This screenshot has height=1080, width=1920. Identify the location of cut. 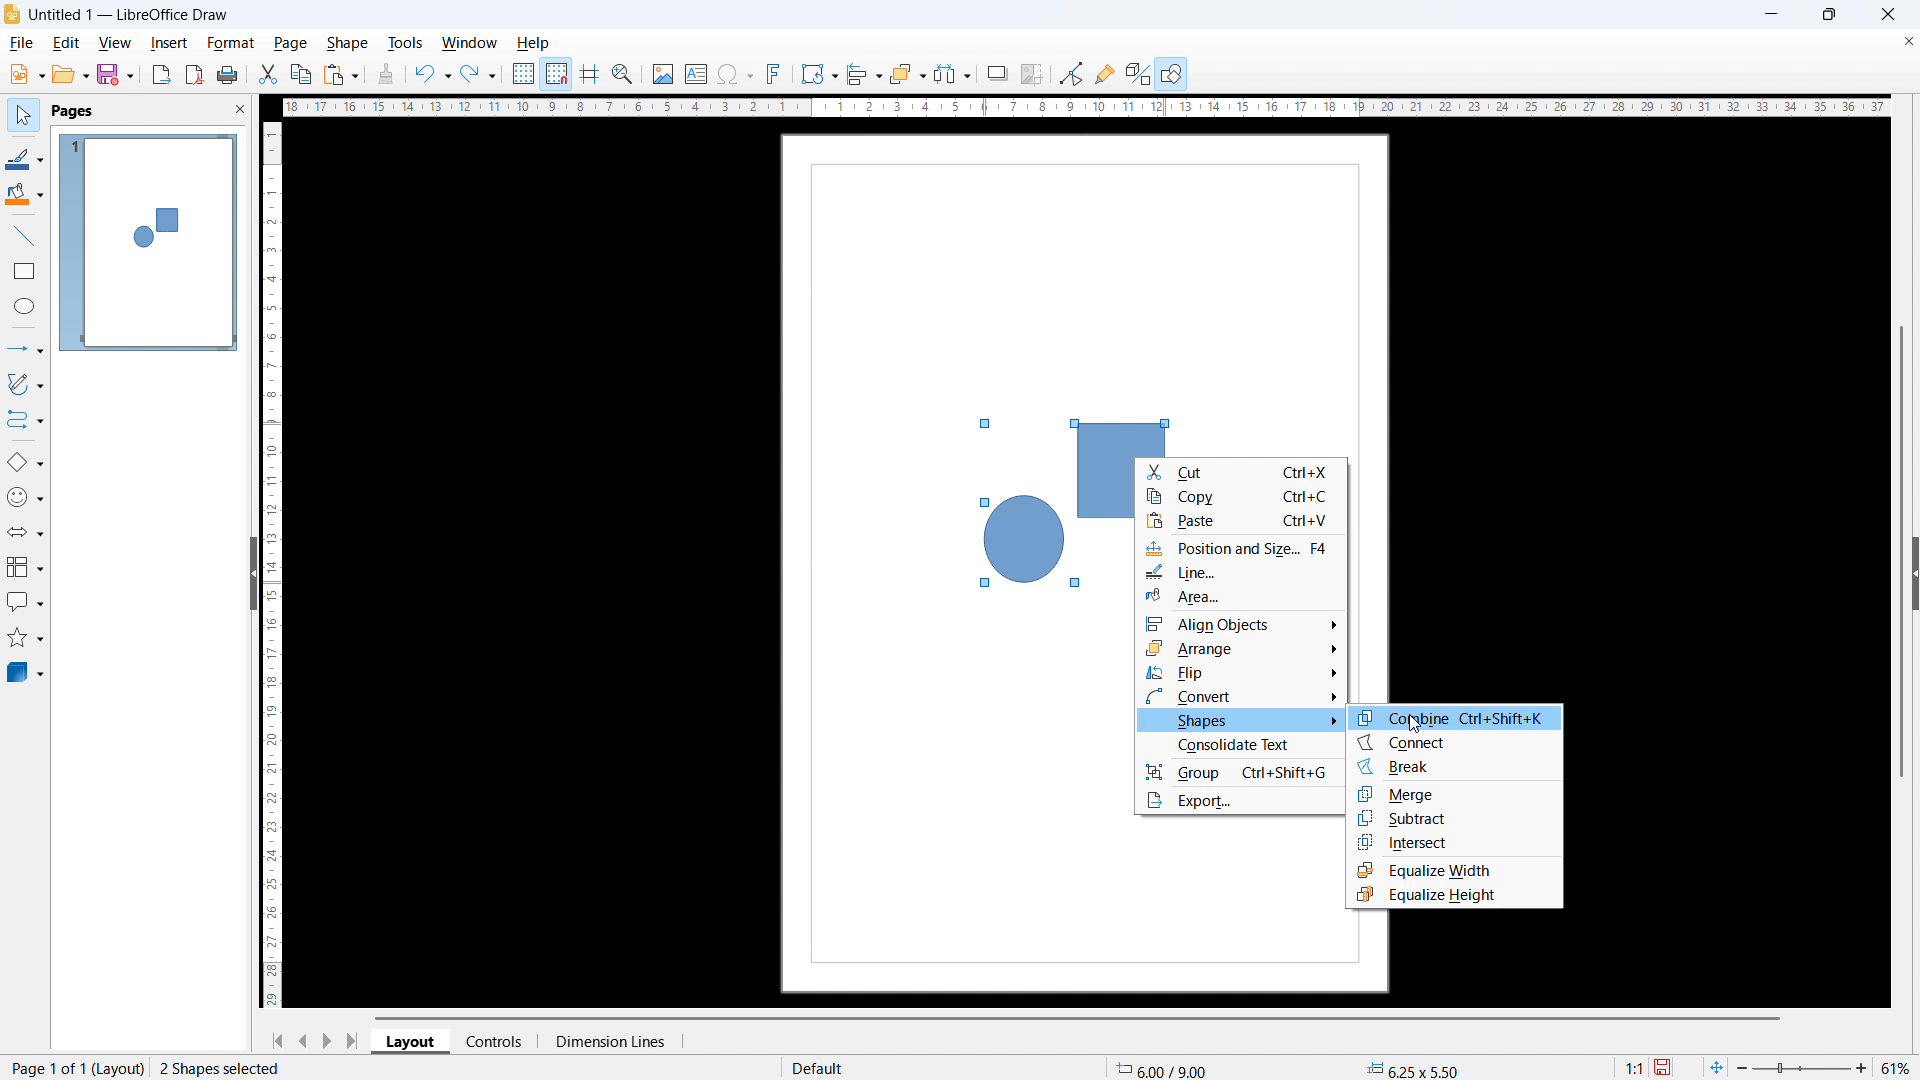
(269, 75).